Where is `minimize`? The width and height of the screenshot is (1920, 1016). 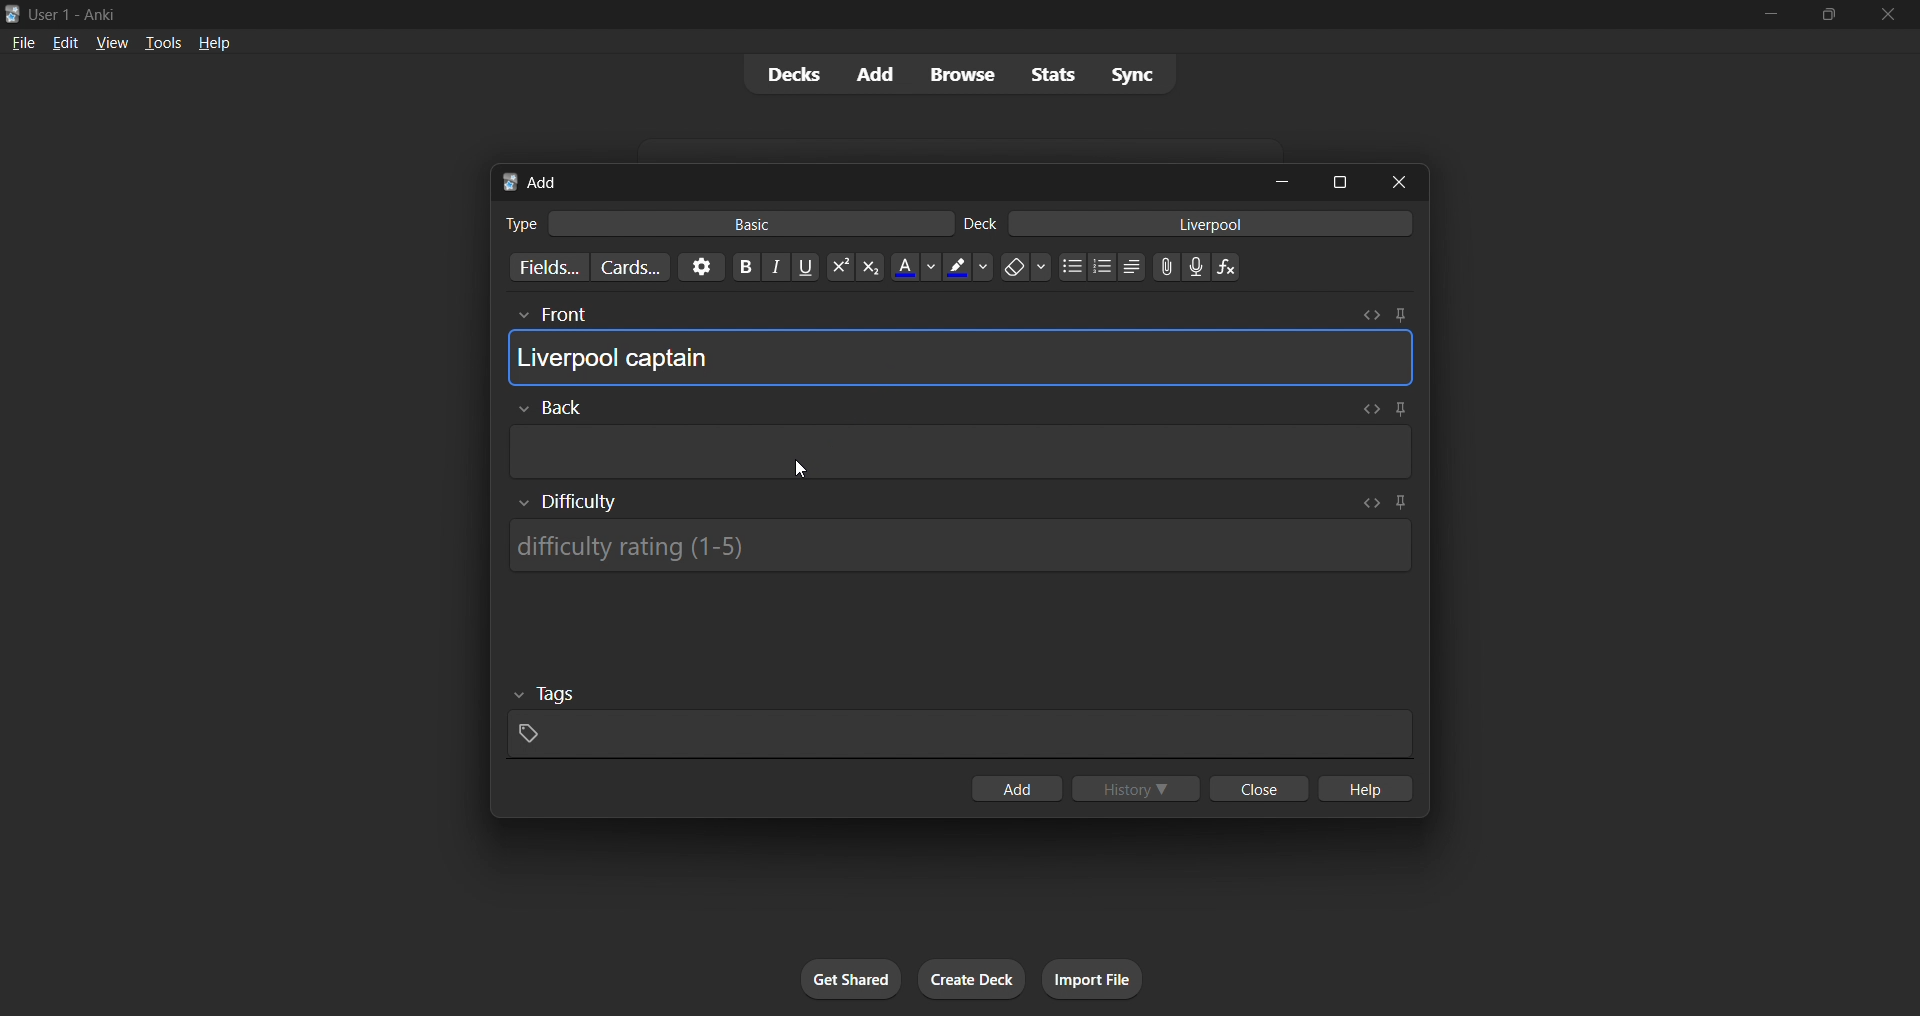
minimize is located at coordinates (1770, 15).